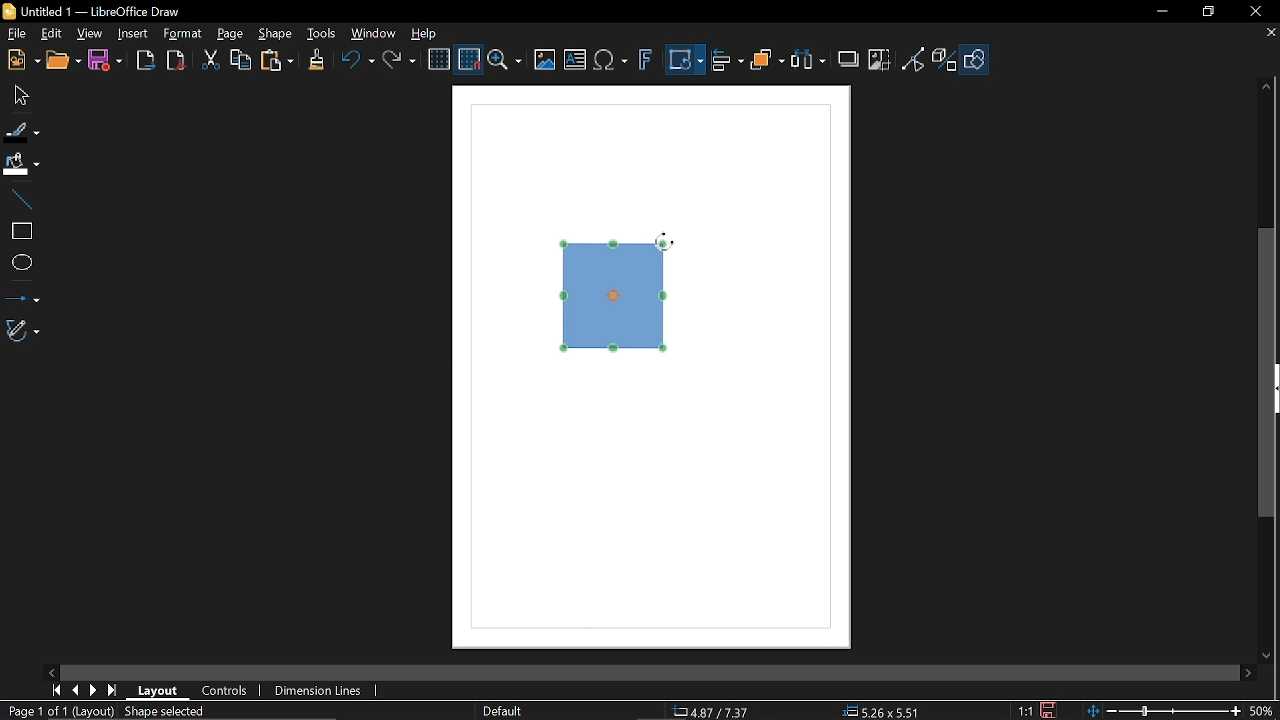 The width and height of the screenshot is (1280, 720). I want to click on Shadow, so click(846, 58).